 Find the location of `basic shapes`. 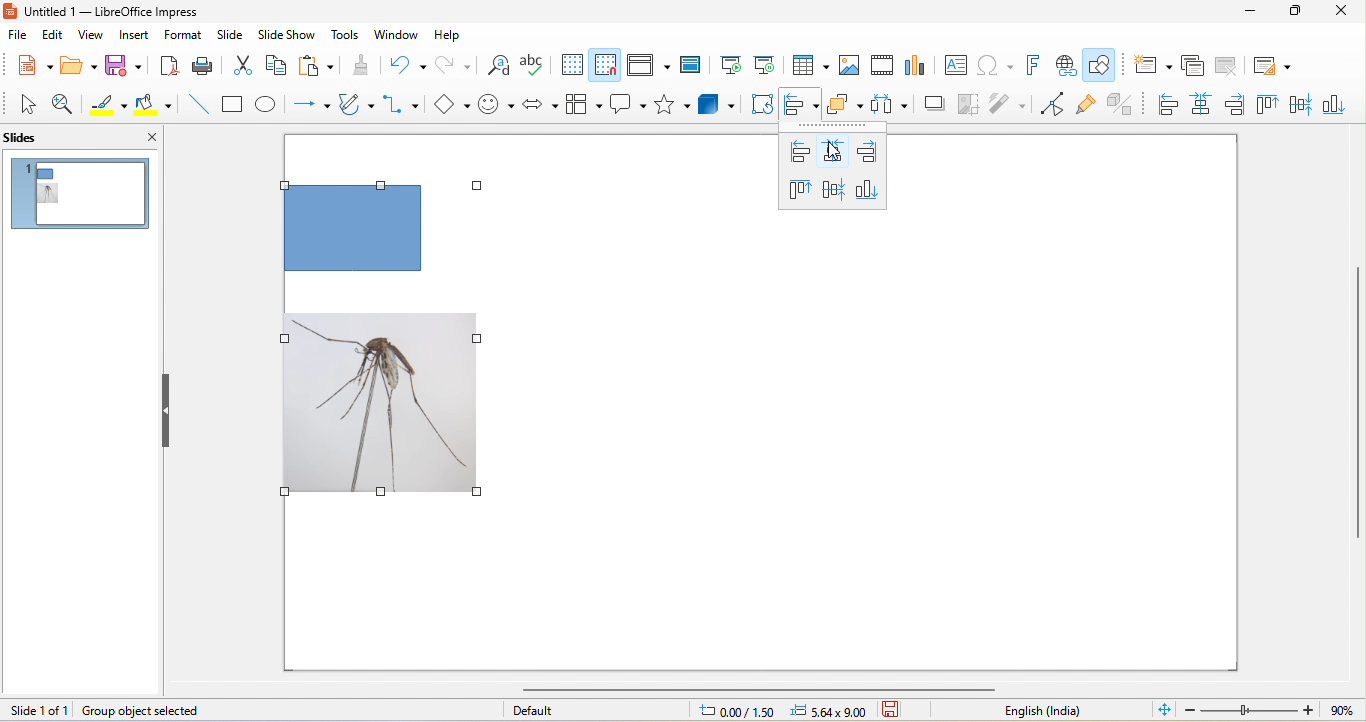

basic shapes is located at coordinates (448, 106).